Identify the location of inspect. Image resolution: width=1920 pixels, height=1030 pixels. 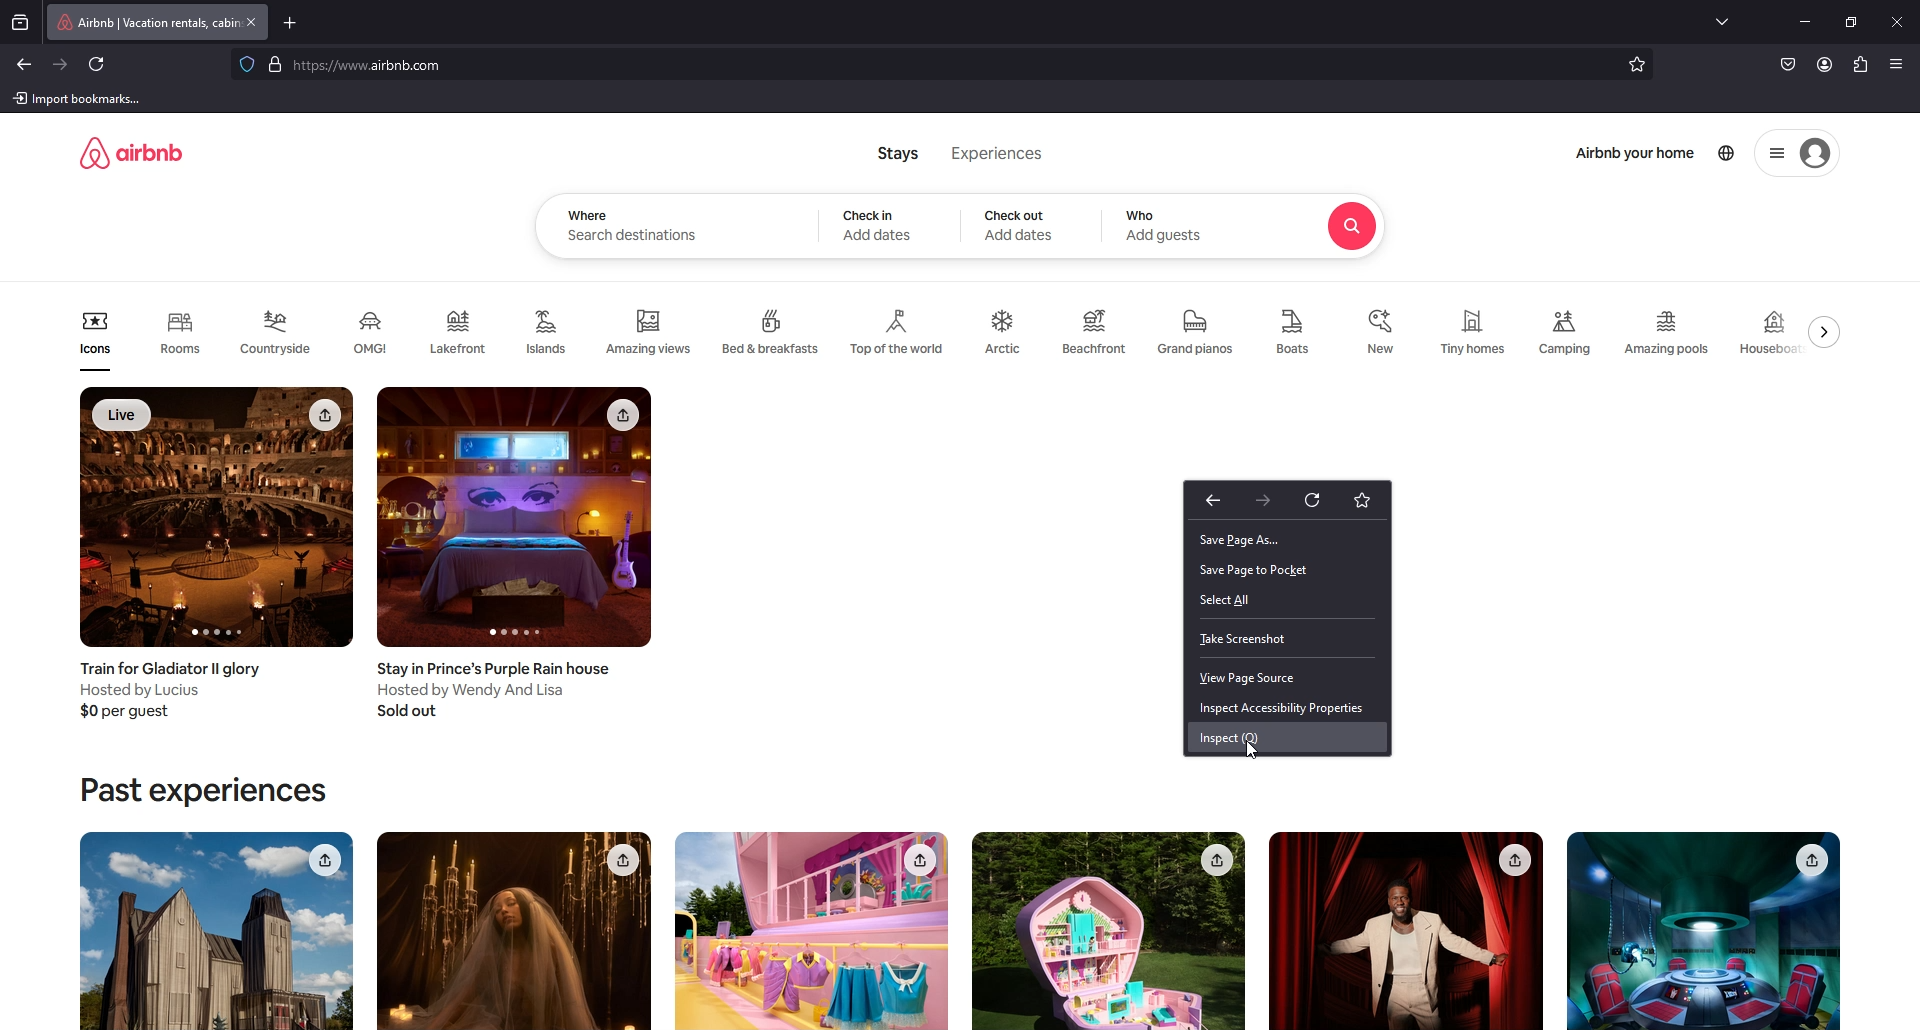
(1287, 738).